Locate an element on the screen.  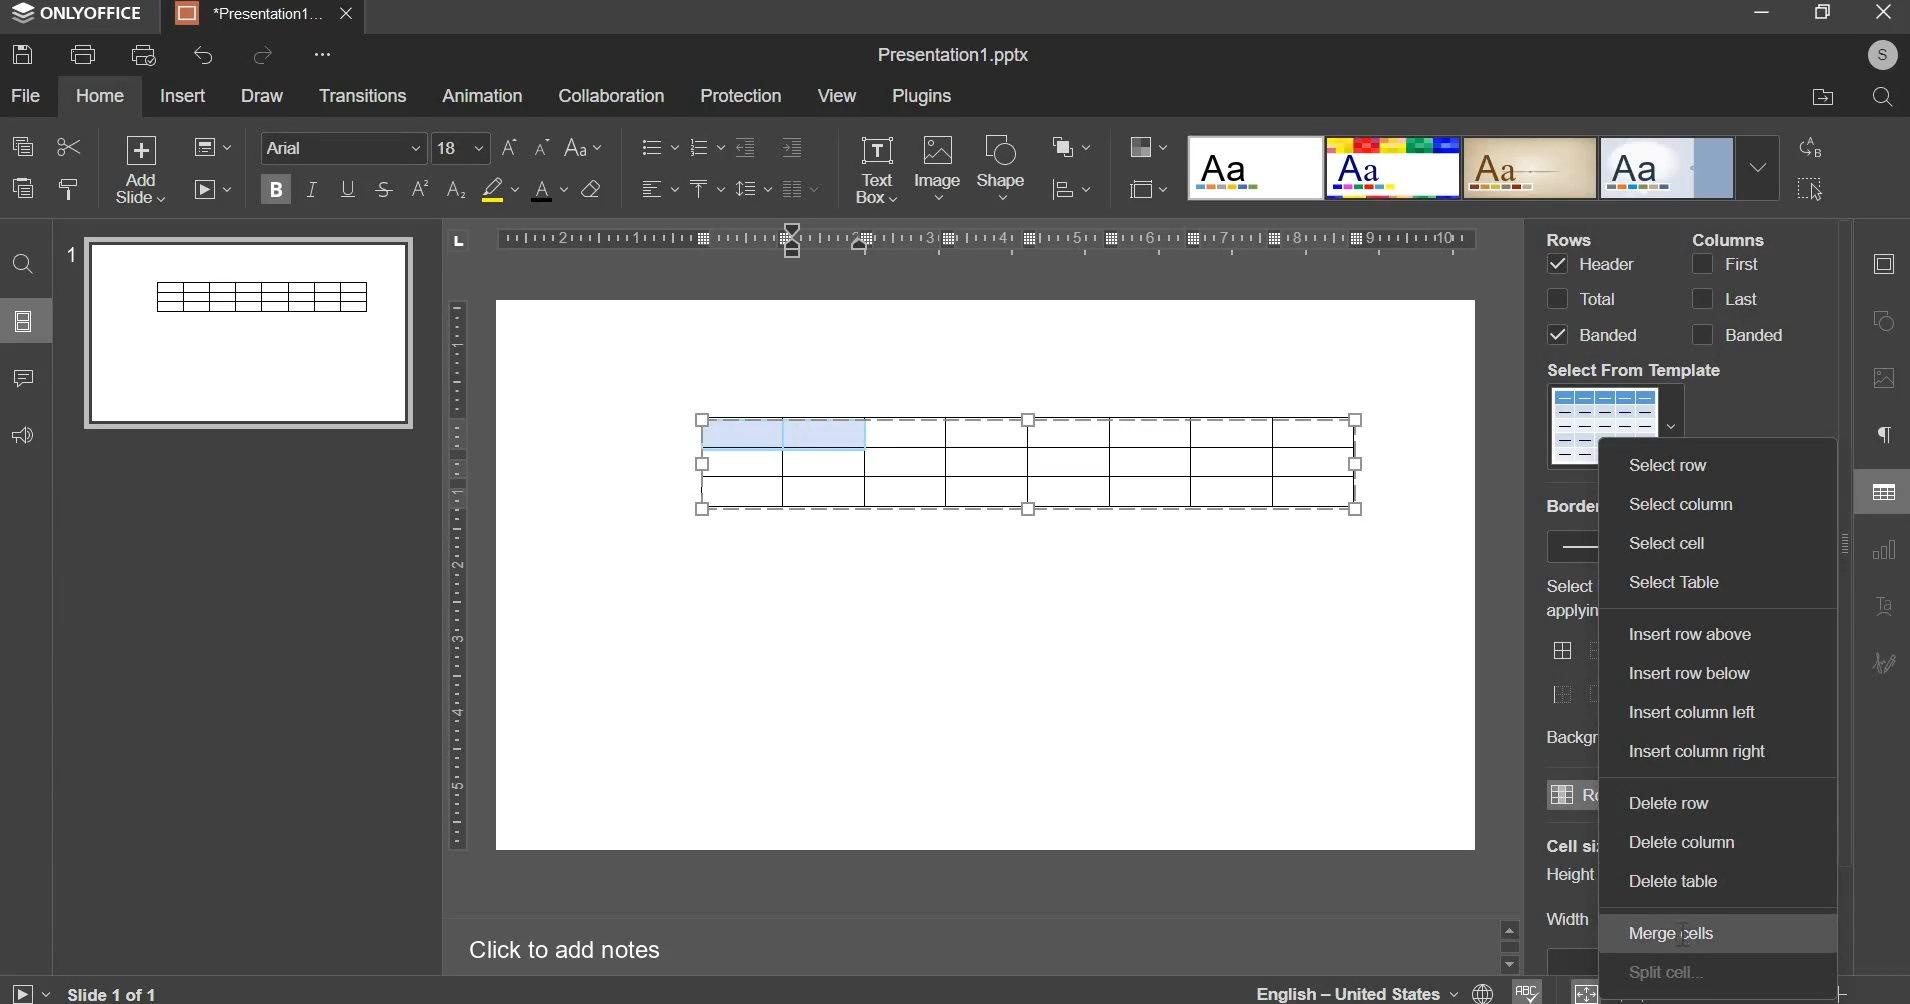
delete table is located at coordinates (1671, 882).